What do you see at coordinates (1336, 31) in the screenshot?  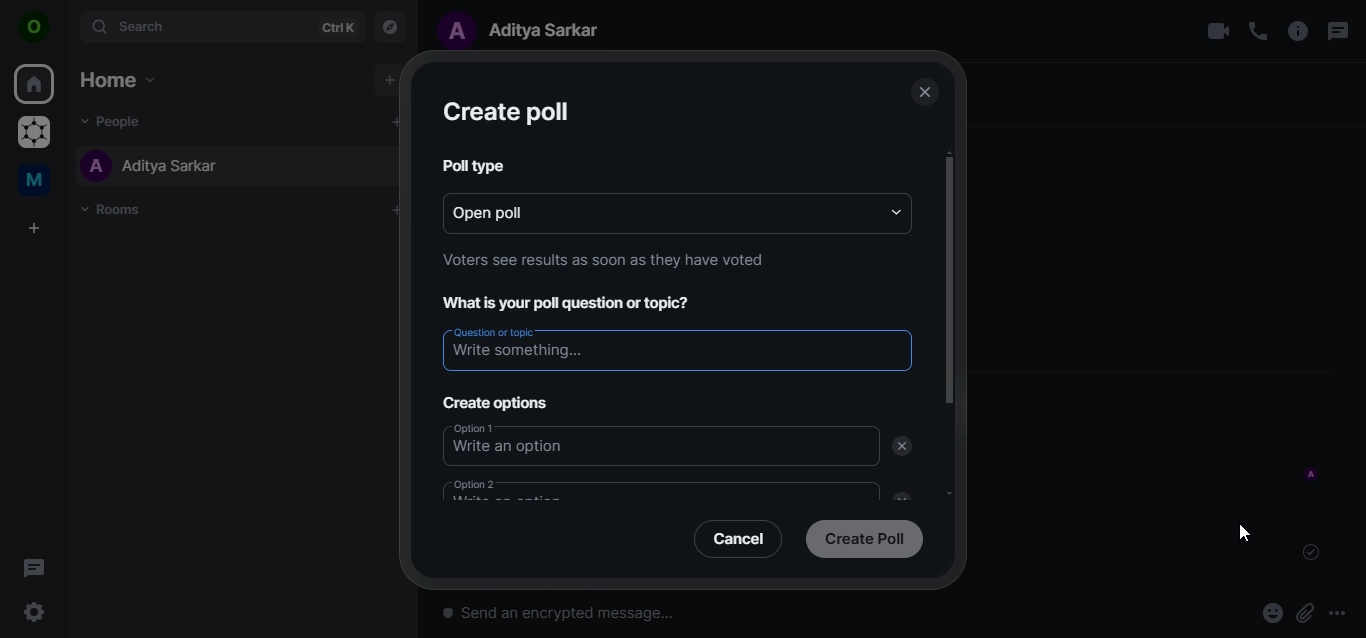 I see `threads` at bounding box center [1336, 31].